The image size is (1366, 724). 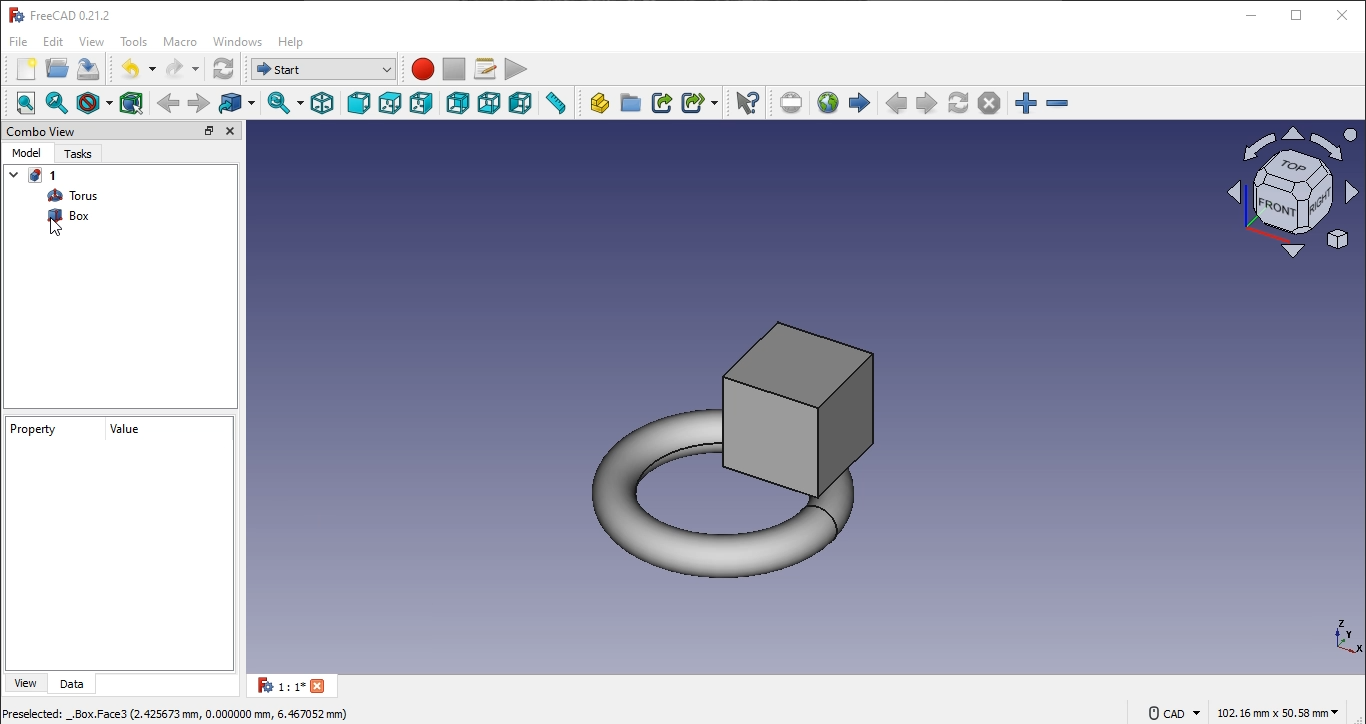 I want to click on tools, so click(x=133, y=40).